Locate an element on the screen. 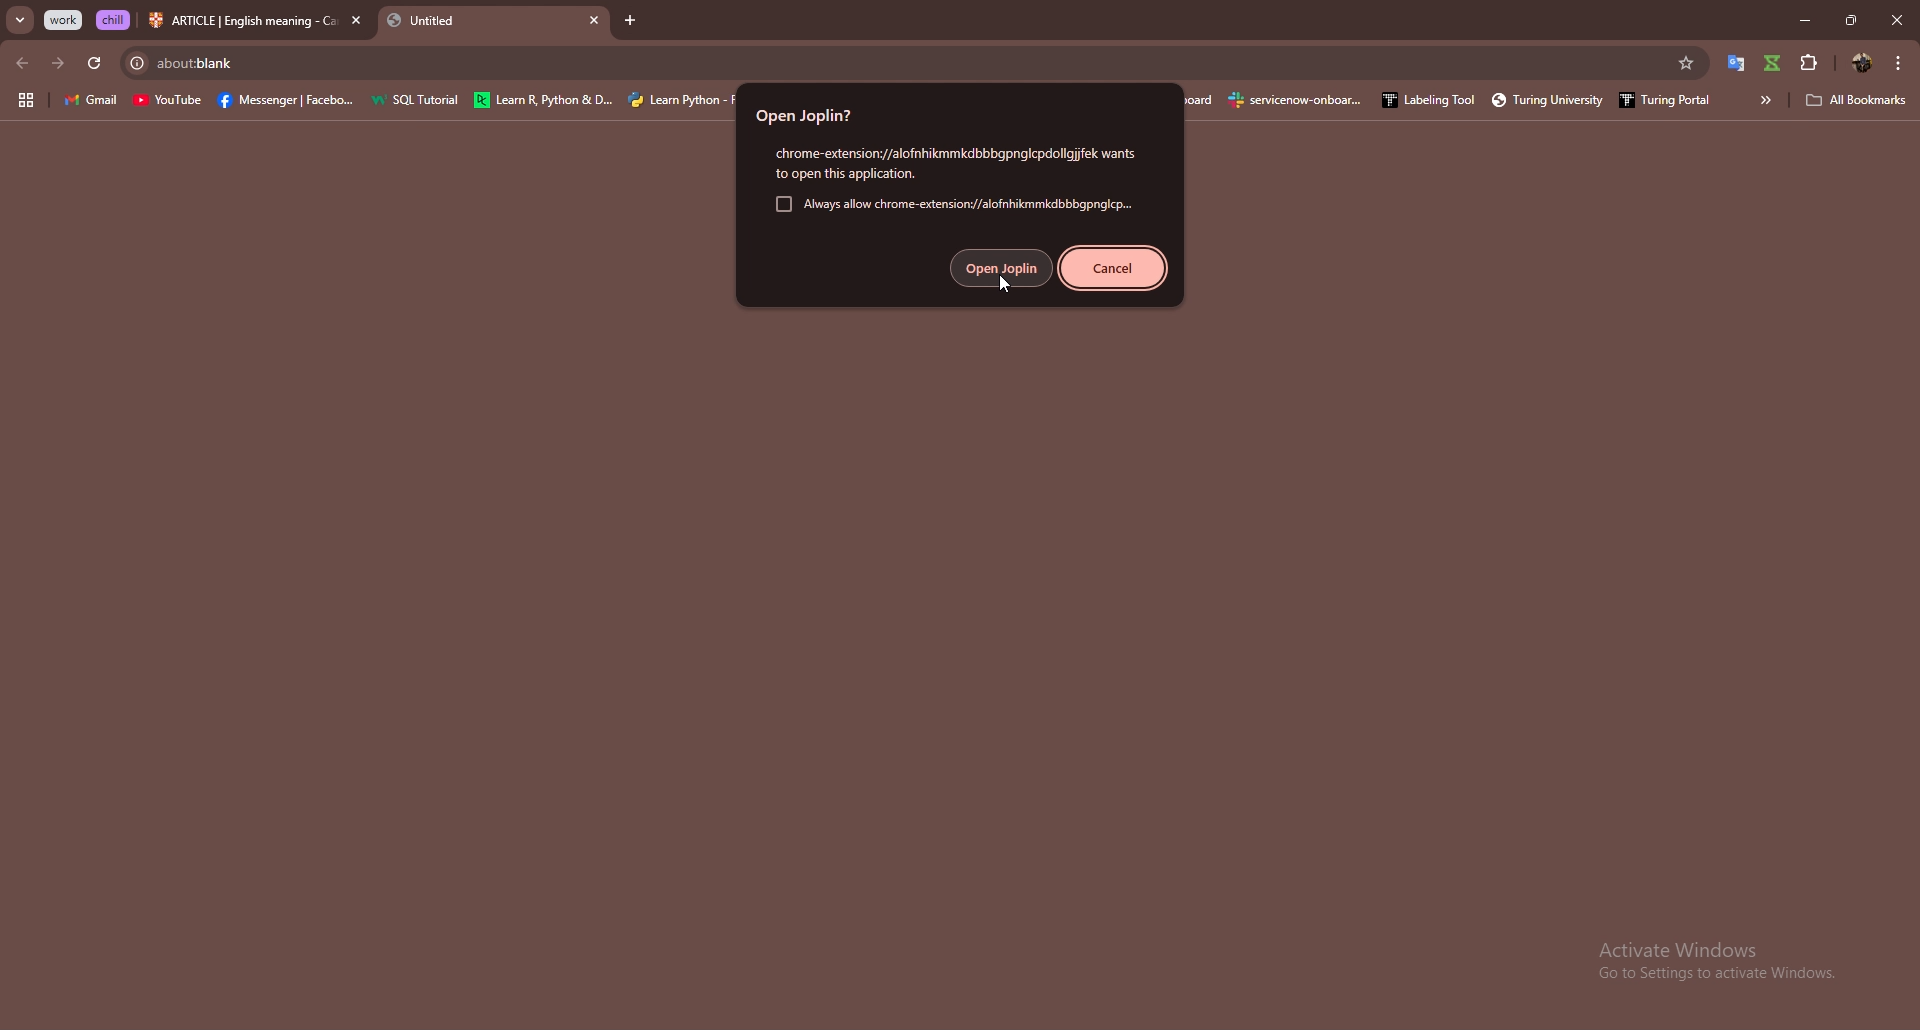 Image resolution: width=1920 pixels, height=1030 pixels. close is located at coordinates (629, 22).